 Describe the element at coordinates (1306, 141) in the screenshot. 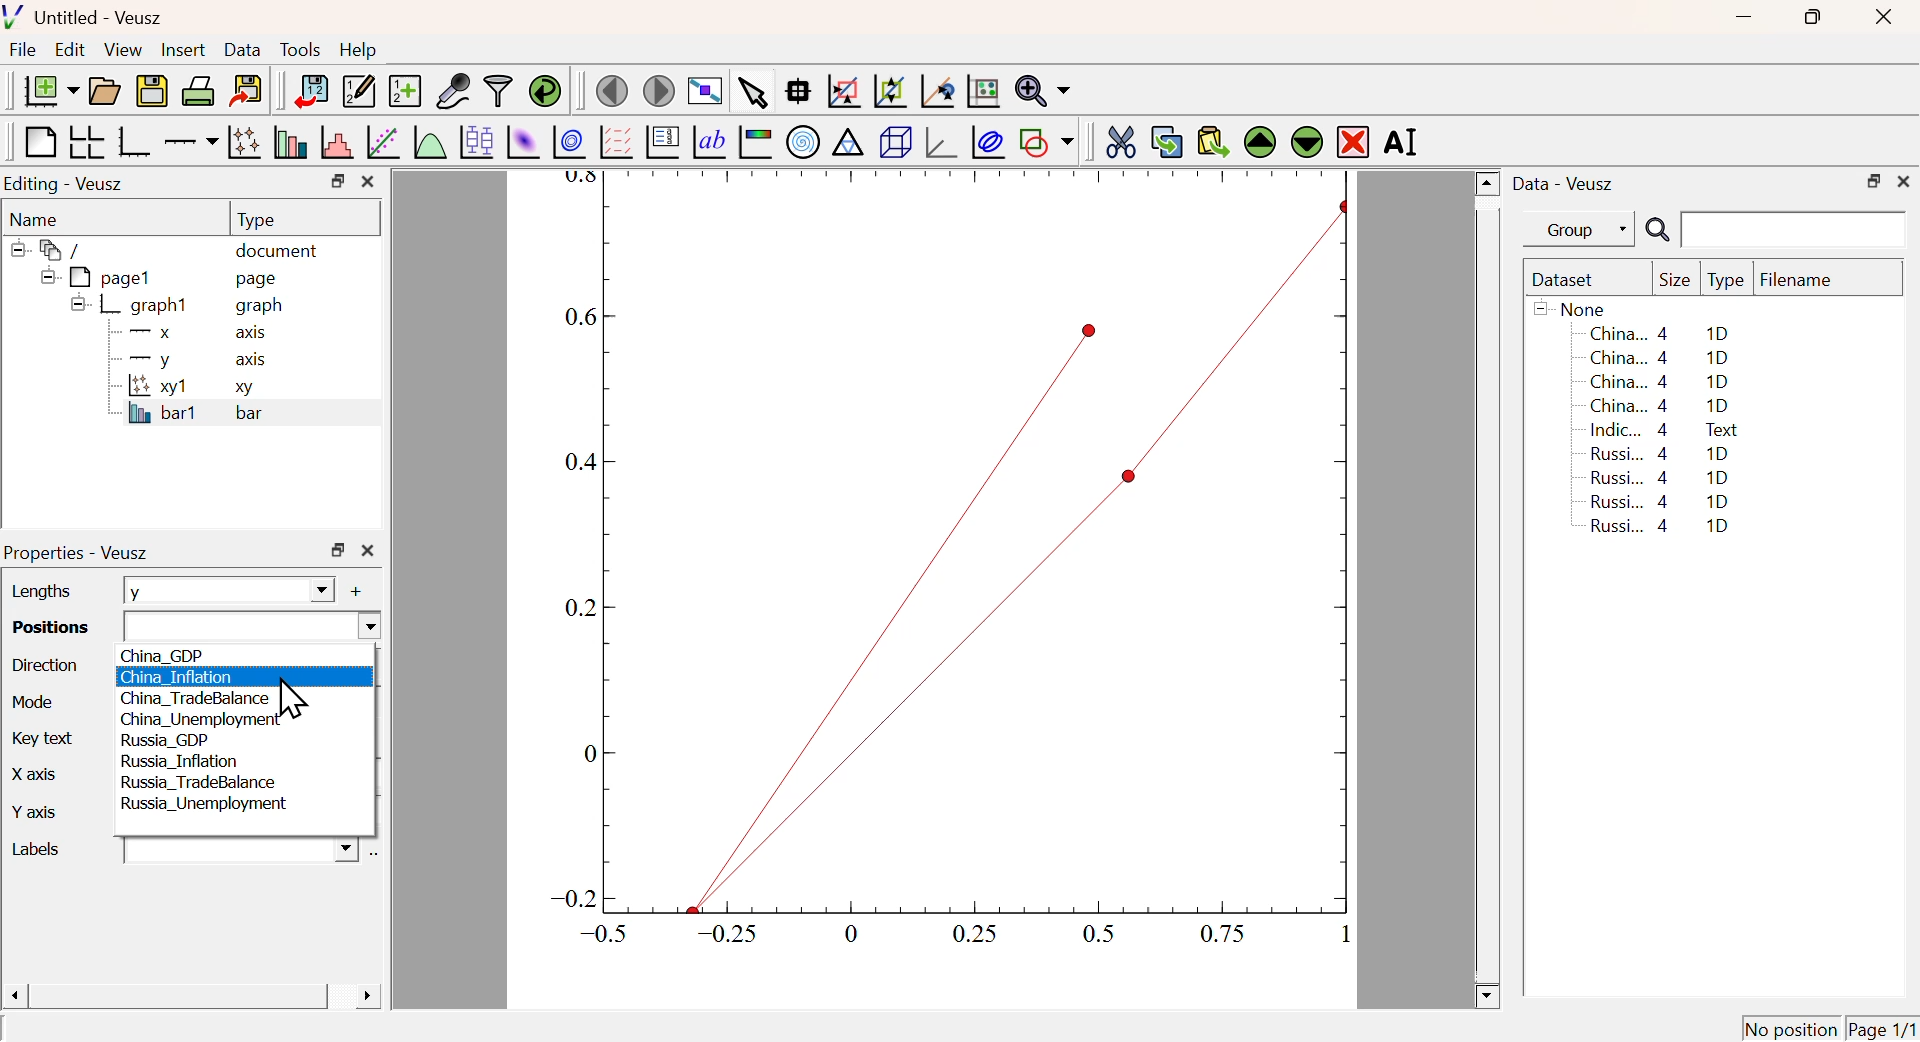

I see `Move Down` at that location.